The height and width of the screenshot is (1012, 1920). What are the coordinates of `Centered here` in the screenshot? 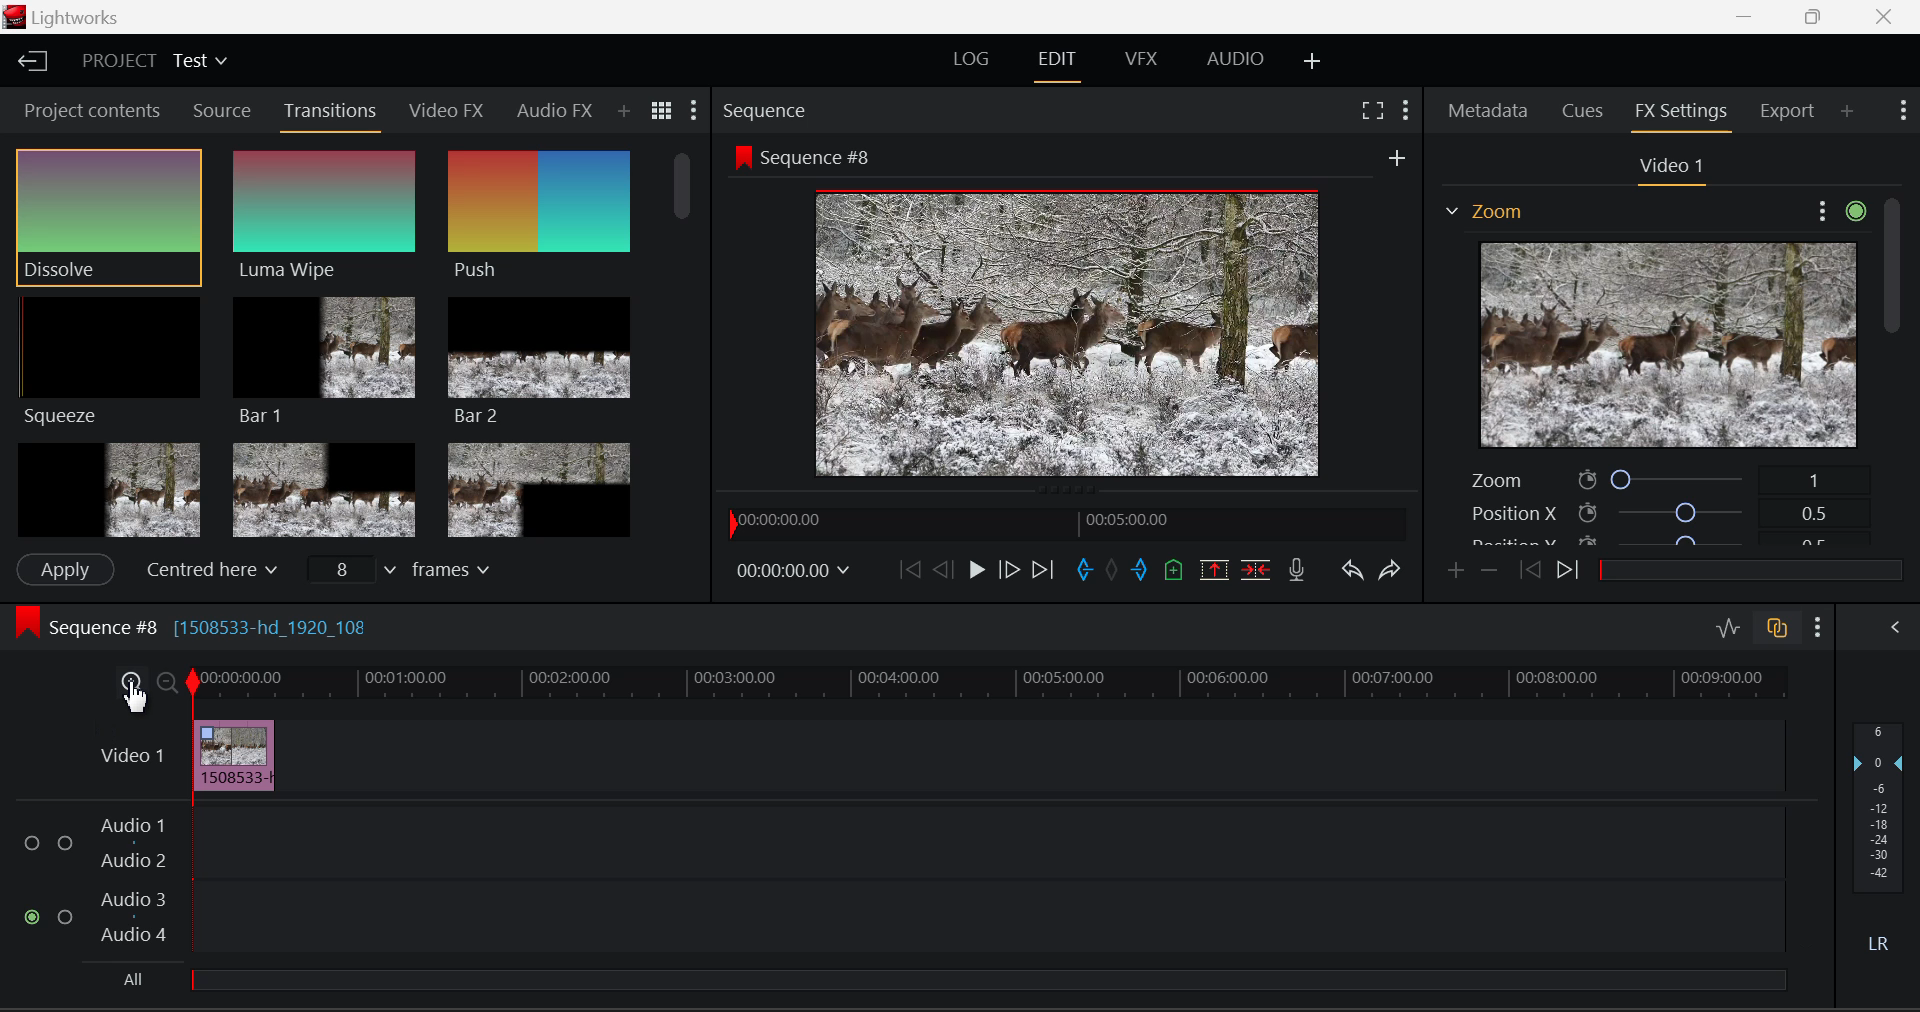 It's located at (216, 565).